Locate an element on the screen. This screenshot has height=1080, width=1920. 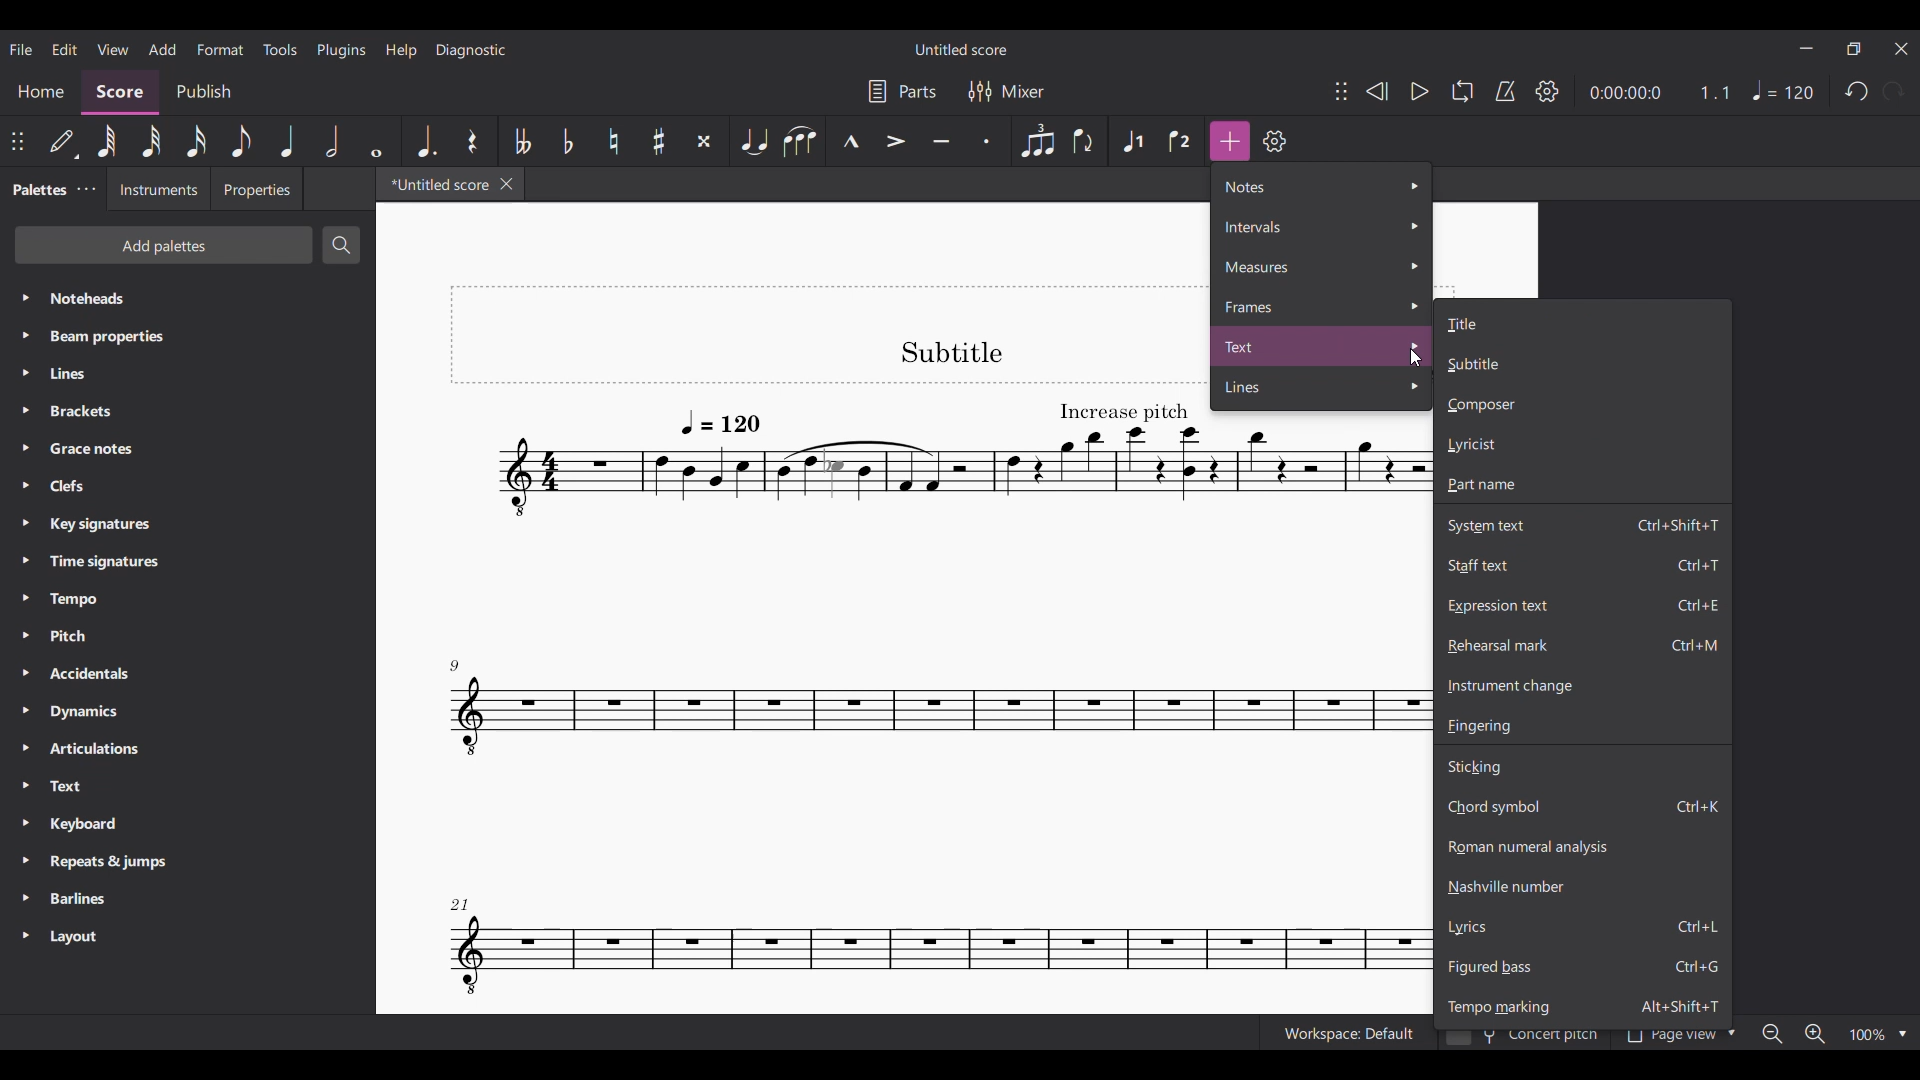
Lyricist is located at coordinates (1582, 444).